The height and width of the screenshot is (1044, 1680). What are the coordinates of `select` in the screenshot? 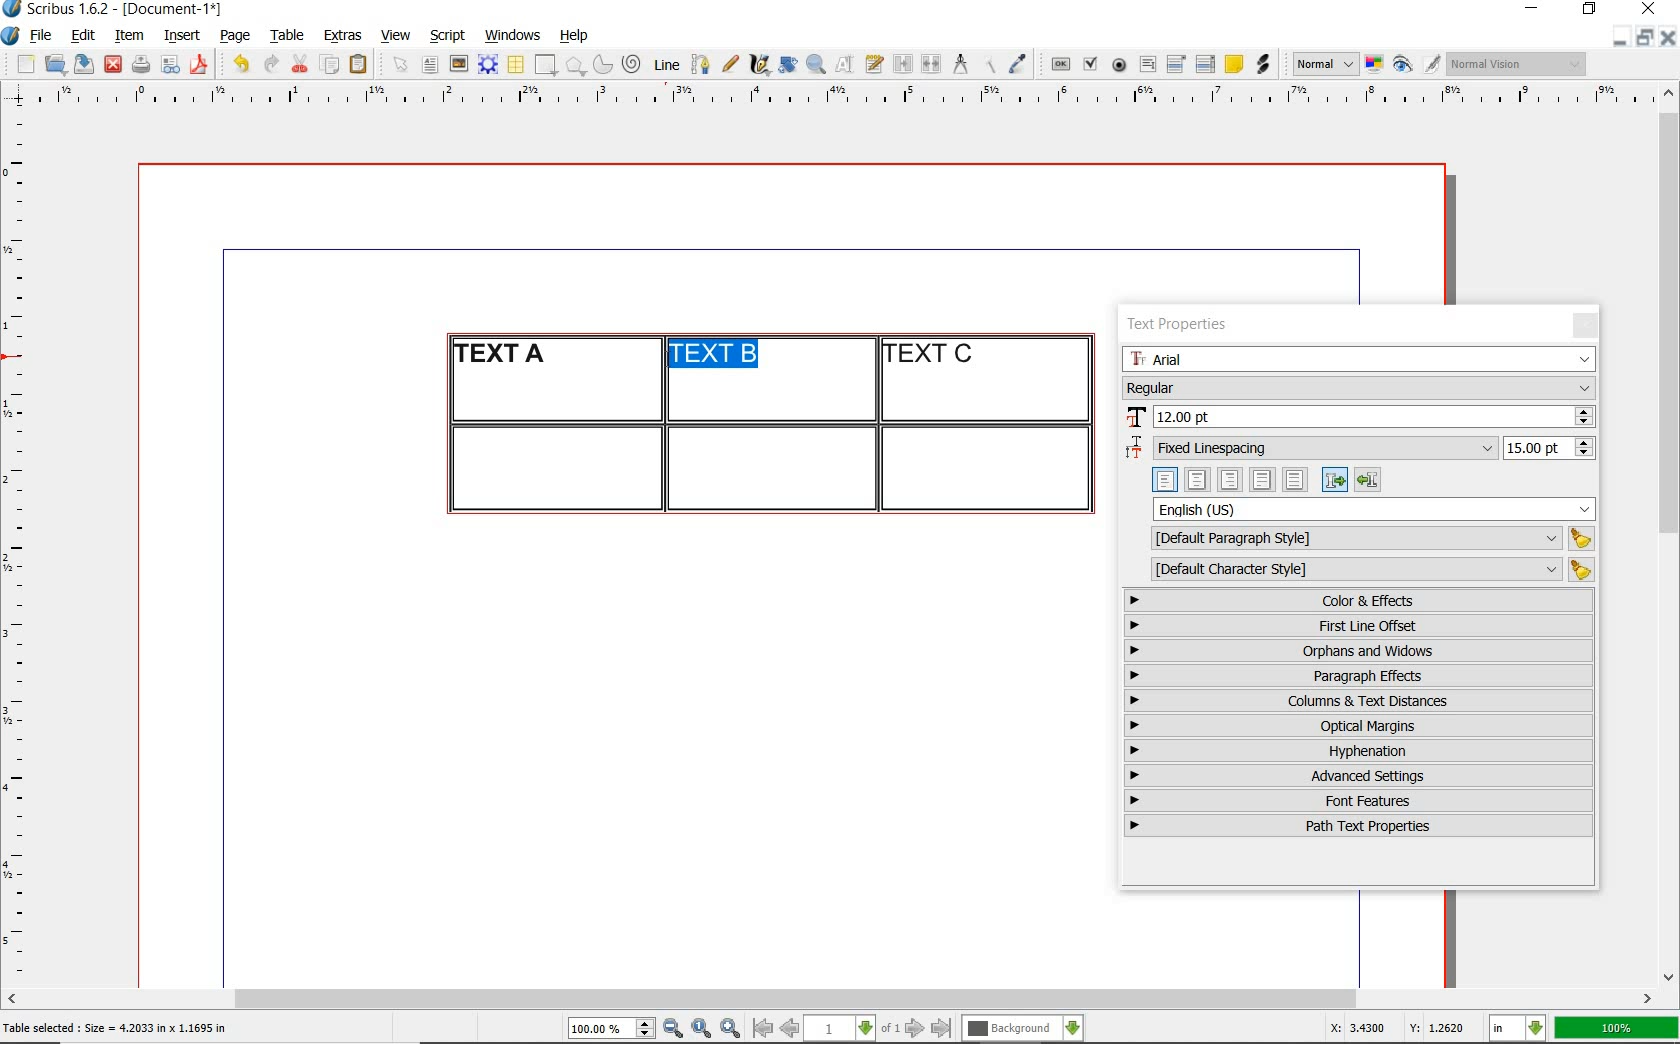 It's located at (402, 66).